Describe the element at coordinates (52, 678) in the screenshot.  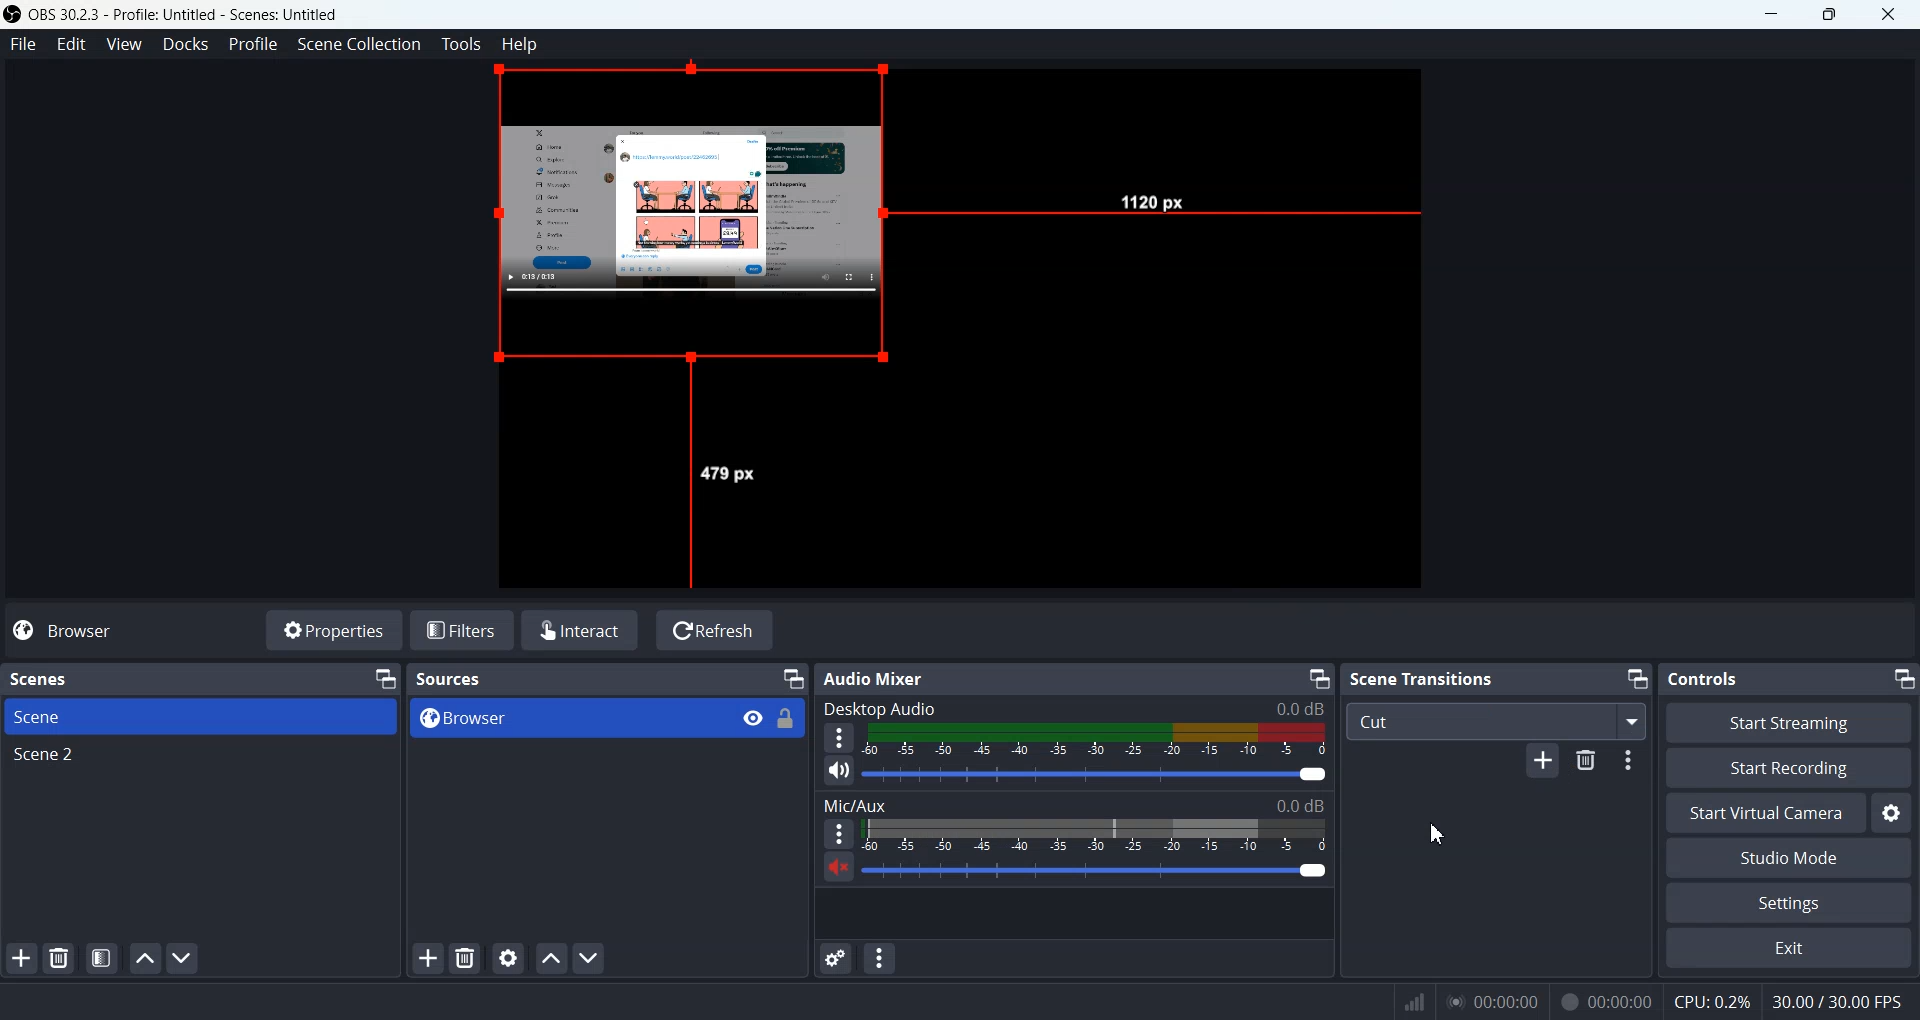
I see `Text` at that location.